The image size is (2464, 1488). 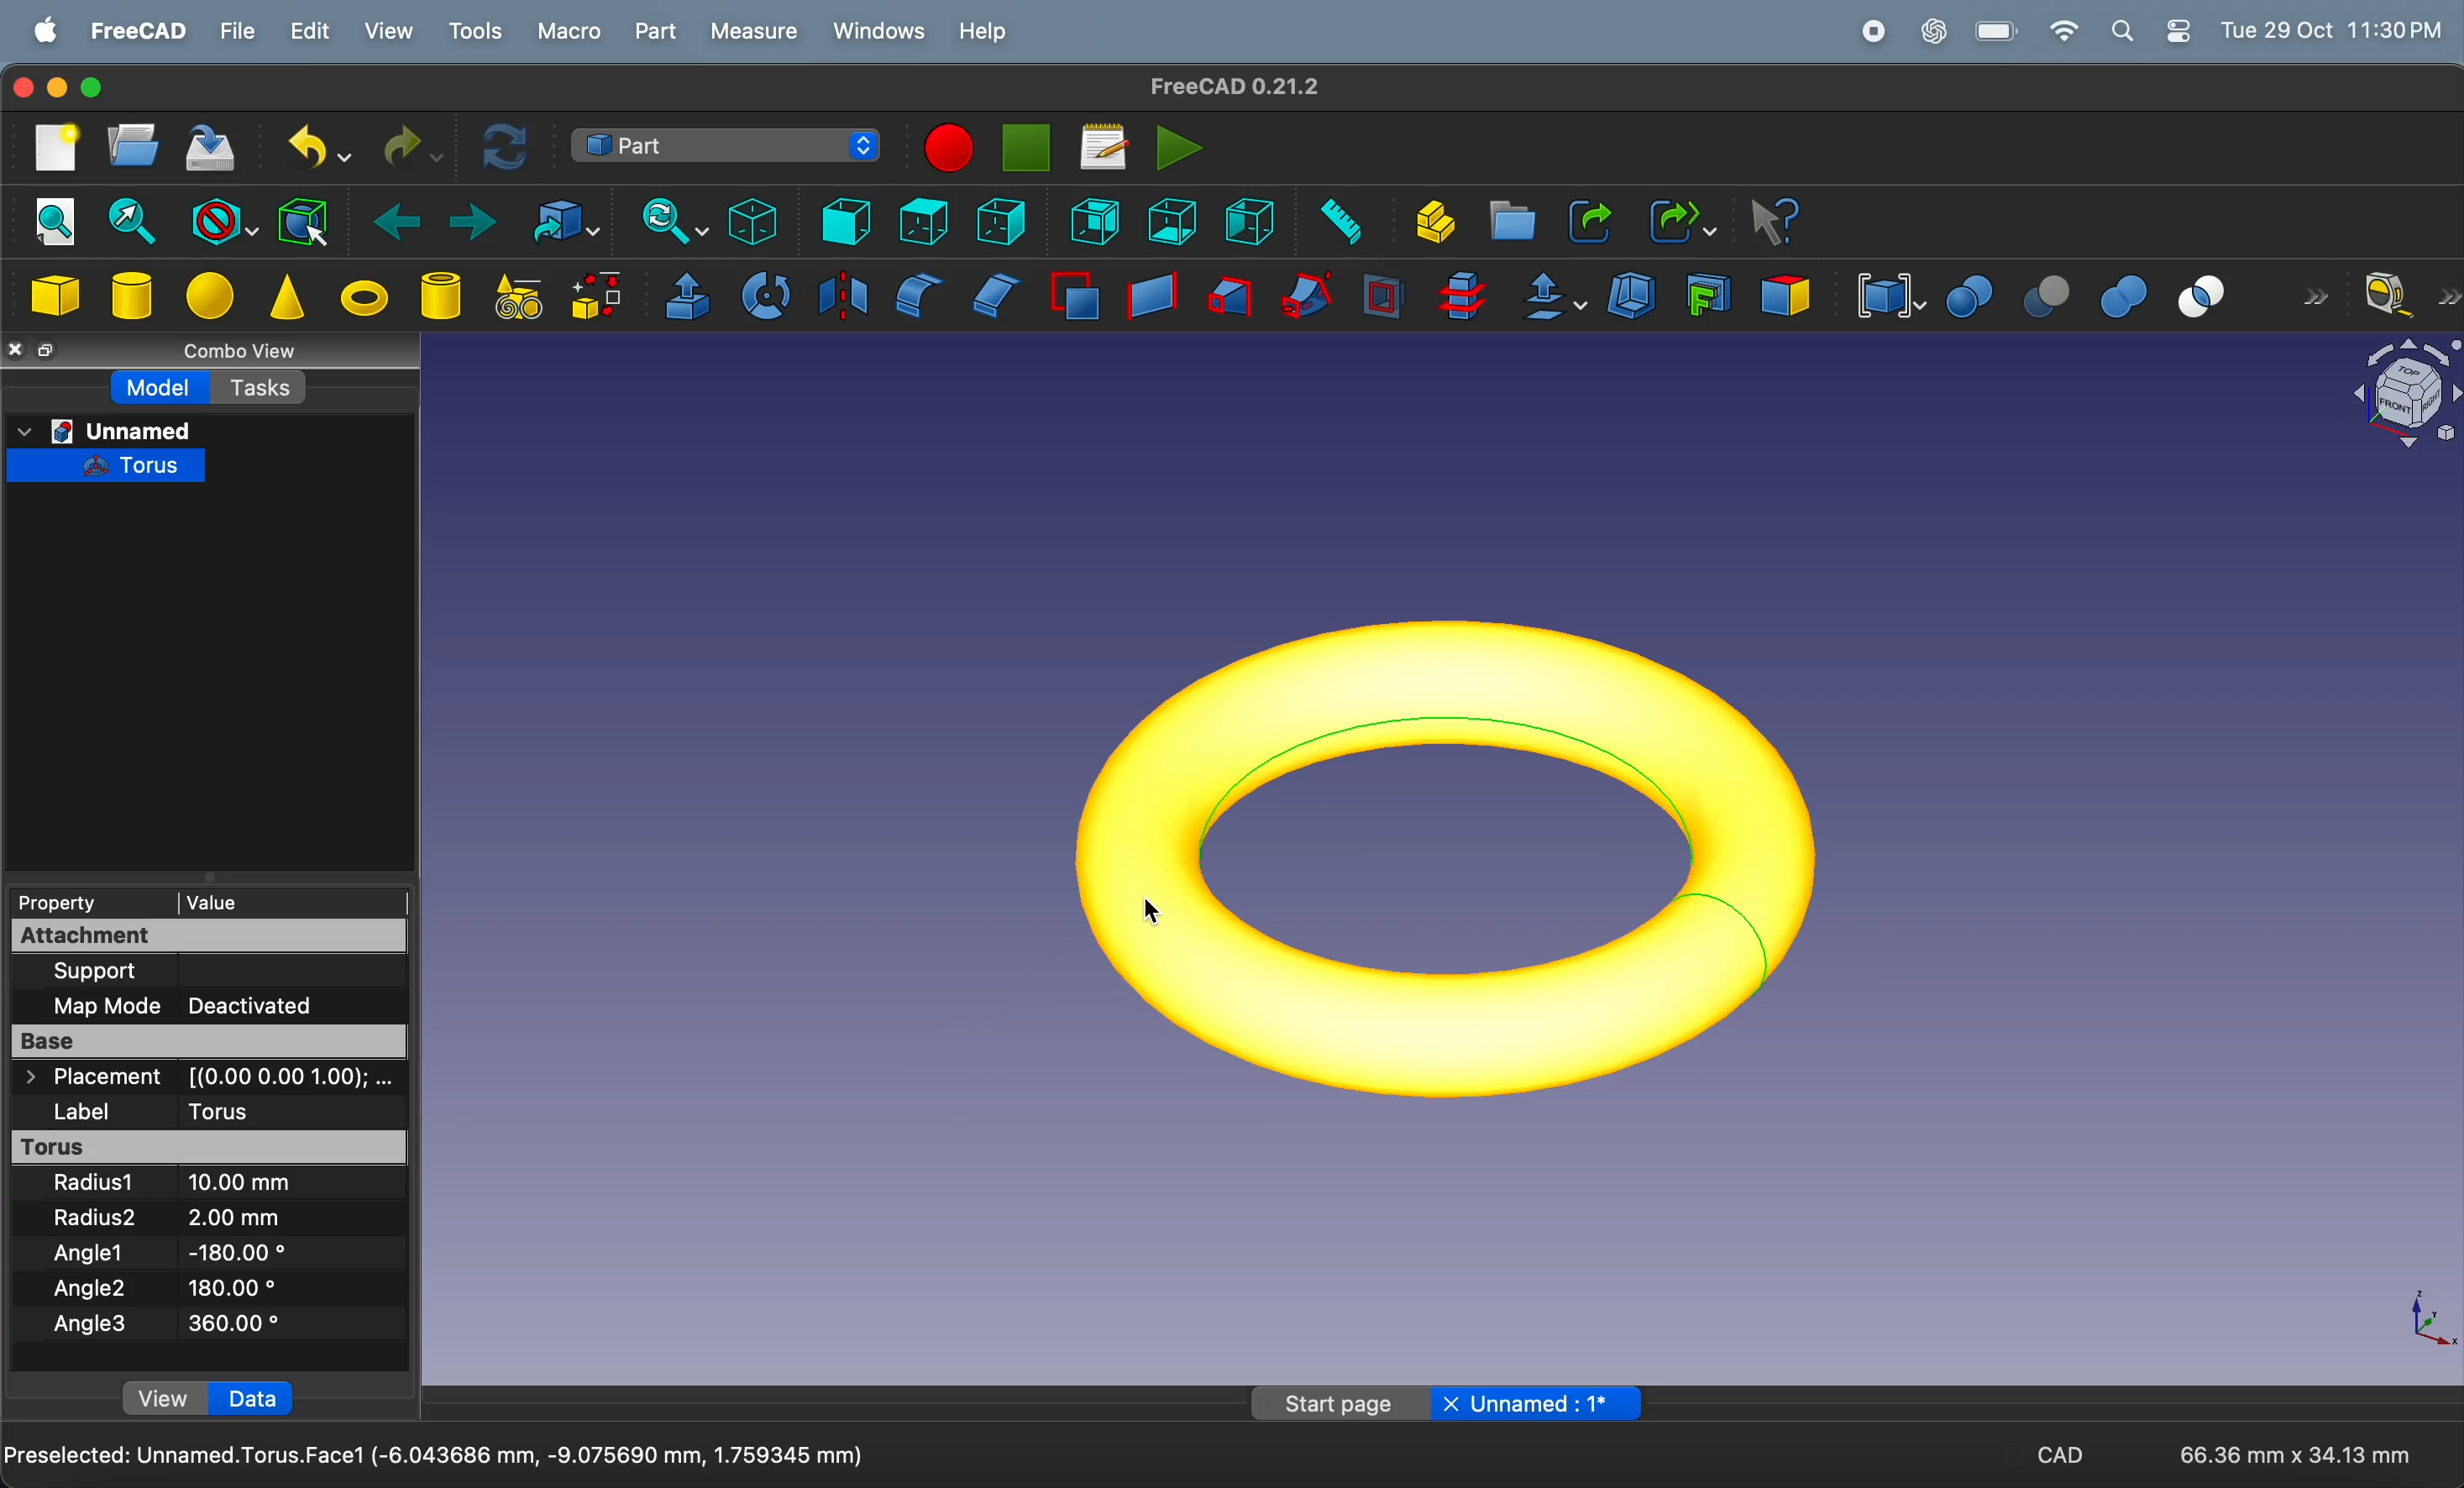 I want to click on revolve, so click(x=765, y=297).